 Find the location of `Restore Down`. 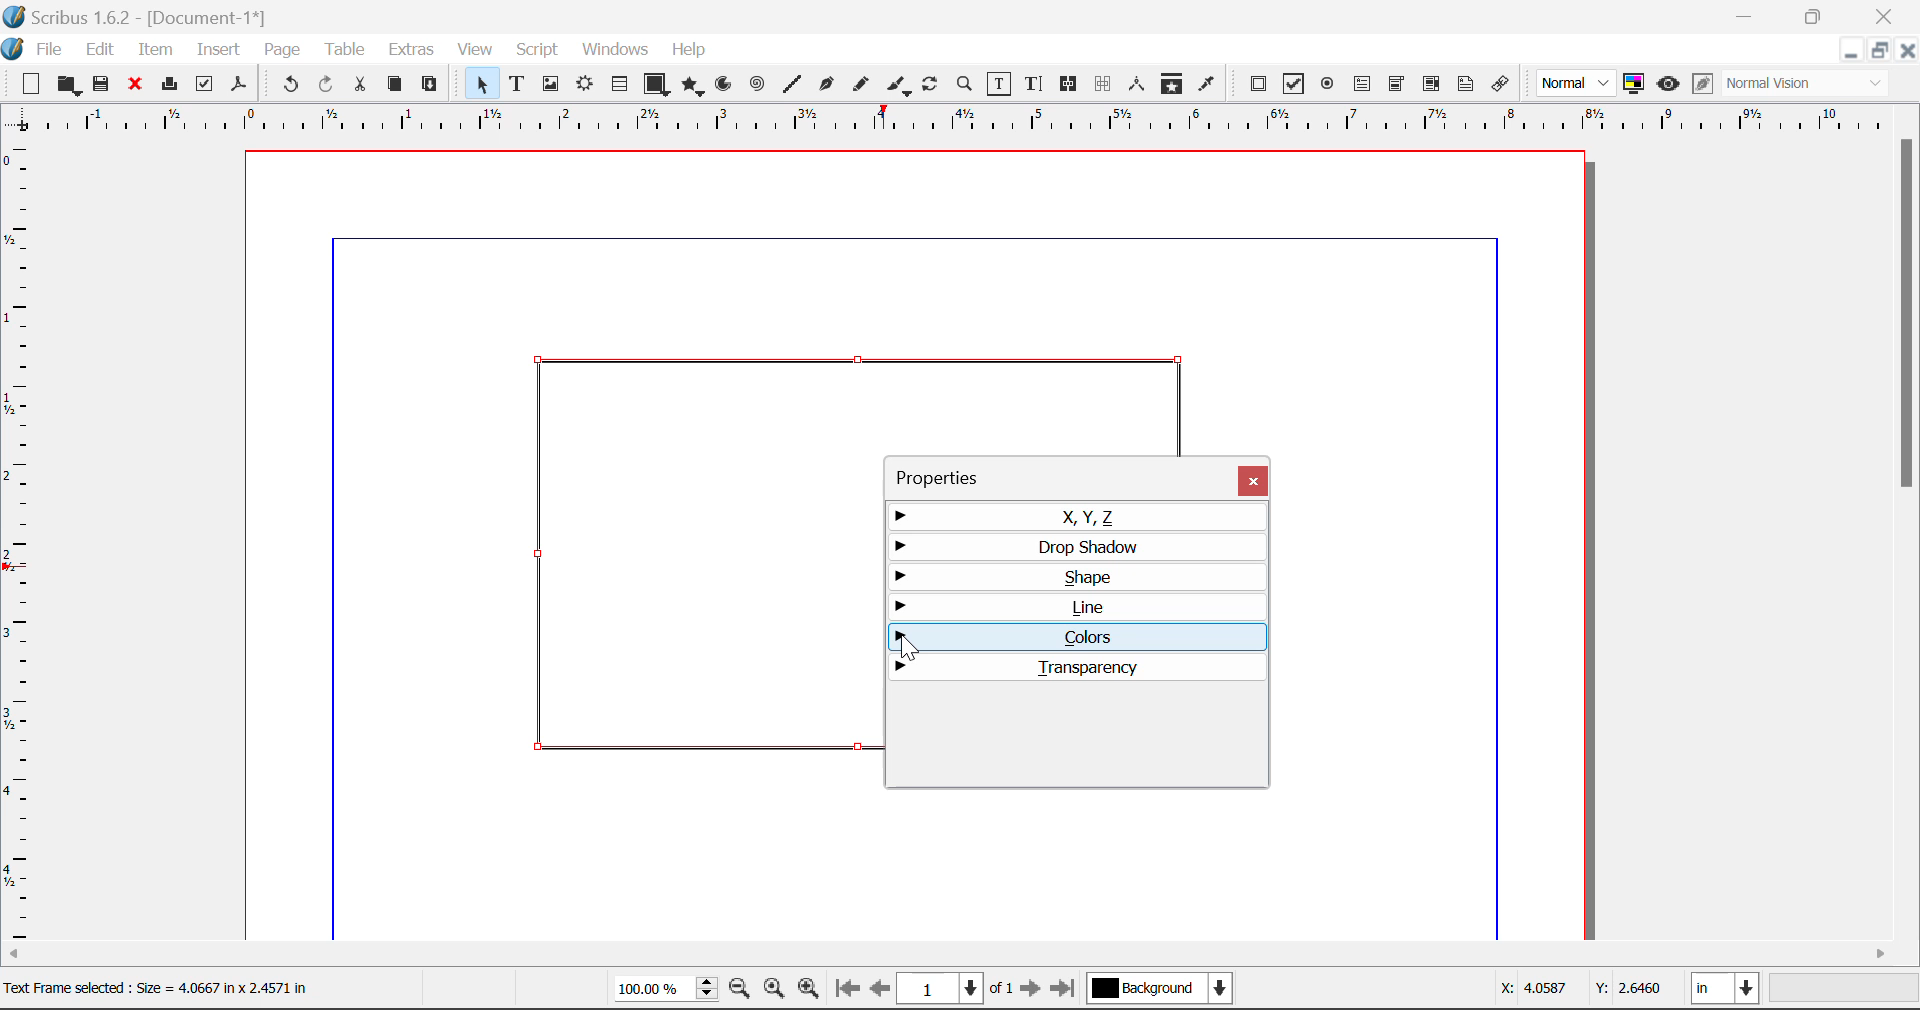

Restore Down is located at coordinates (1850, 50).